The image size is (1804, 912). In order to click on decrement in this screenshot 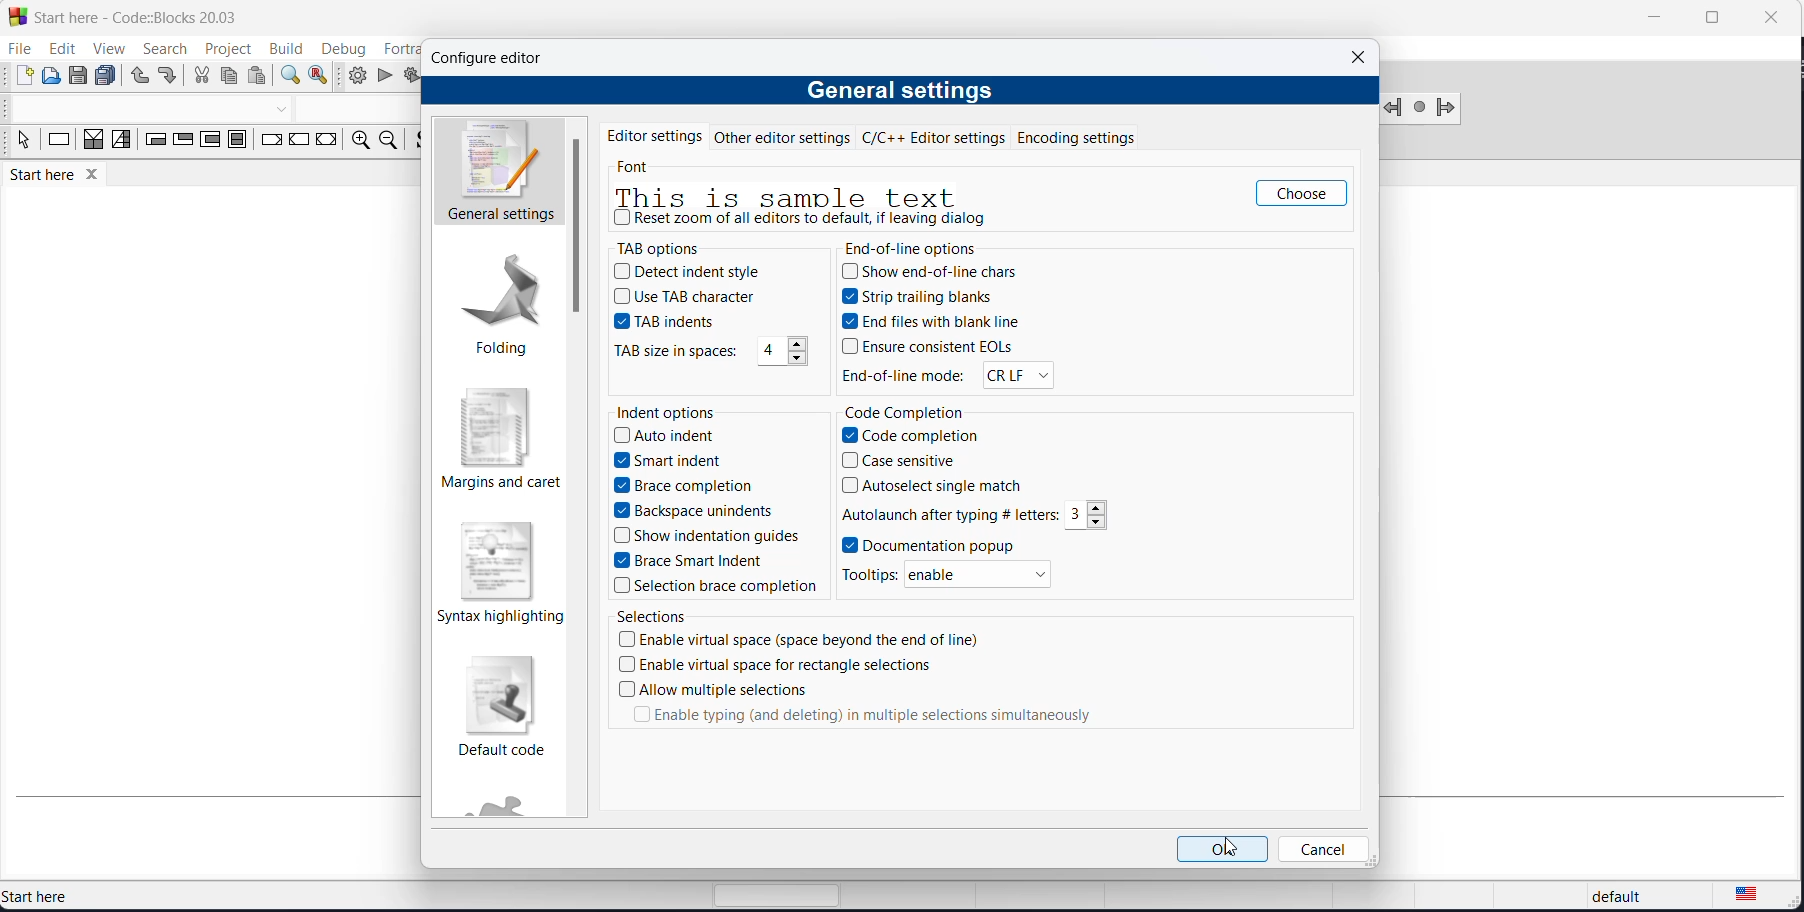, I will do `click(797, 362)`.